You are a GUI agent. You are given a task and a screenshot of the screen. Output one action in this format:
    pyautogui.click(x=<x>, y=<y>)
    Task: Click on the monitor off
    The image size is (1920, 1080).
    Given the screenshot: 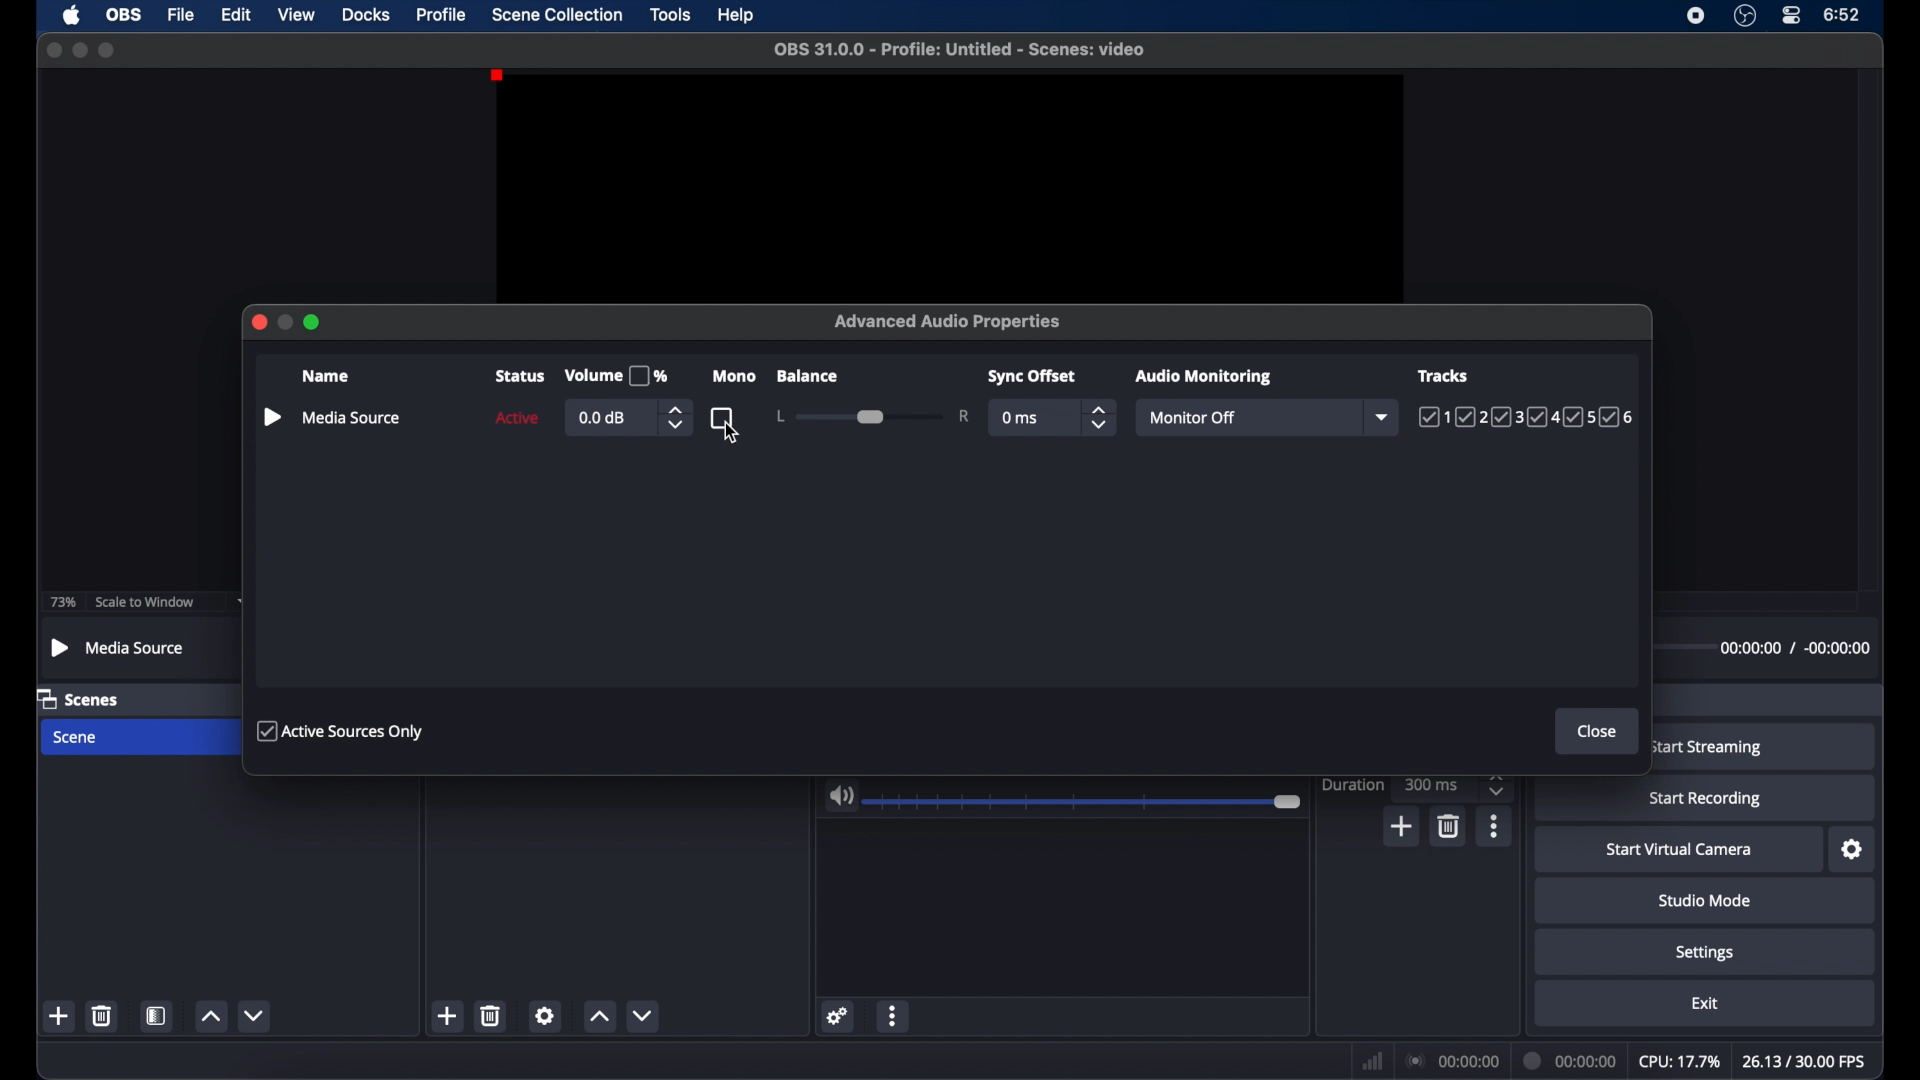 What is the action you would take?
    pyautogui.click(x=1190, y=417)
    